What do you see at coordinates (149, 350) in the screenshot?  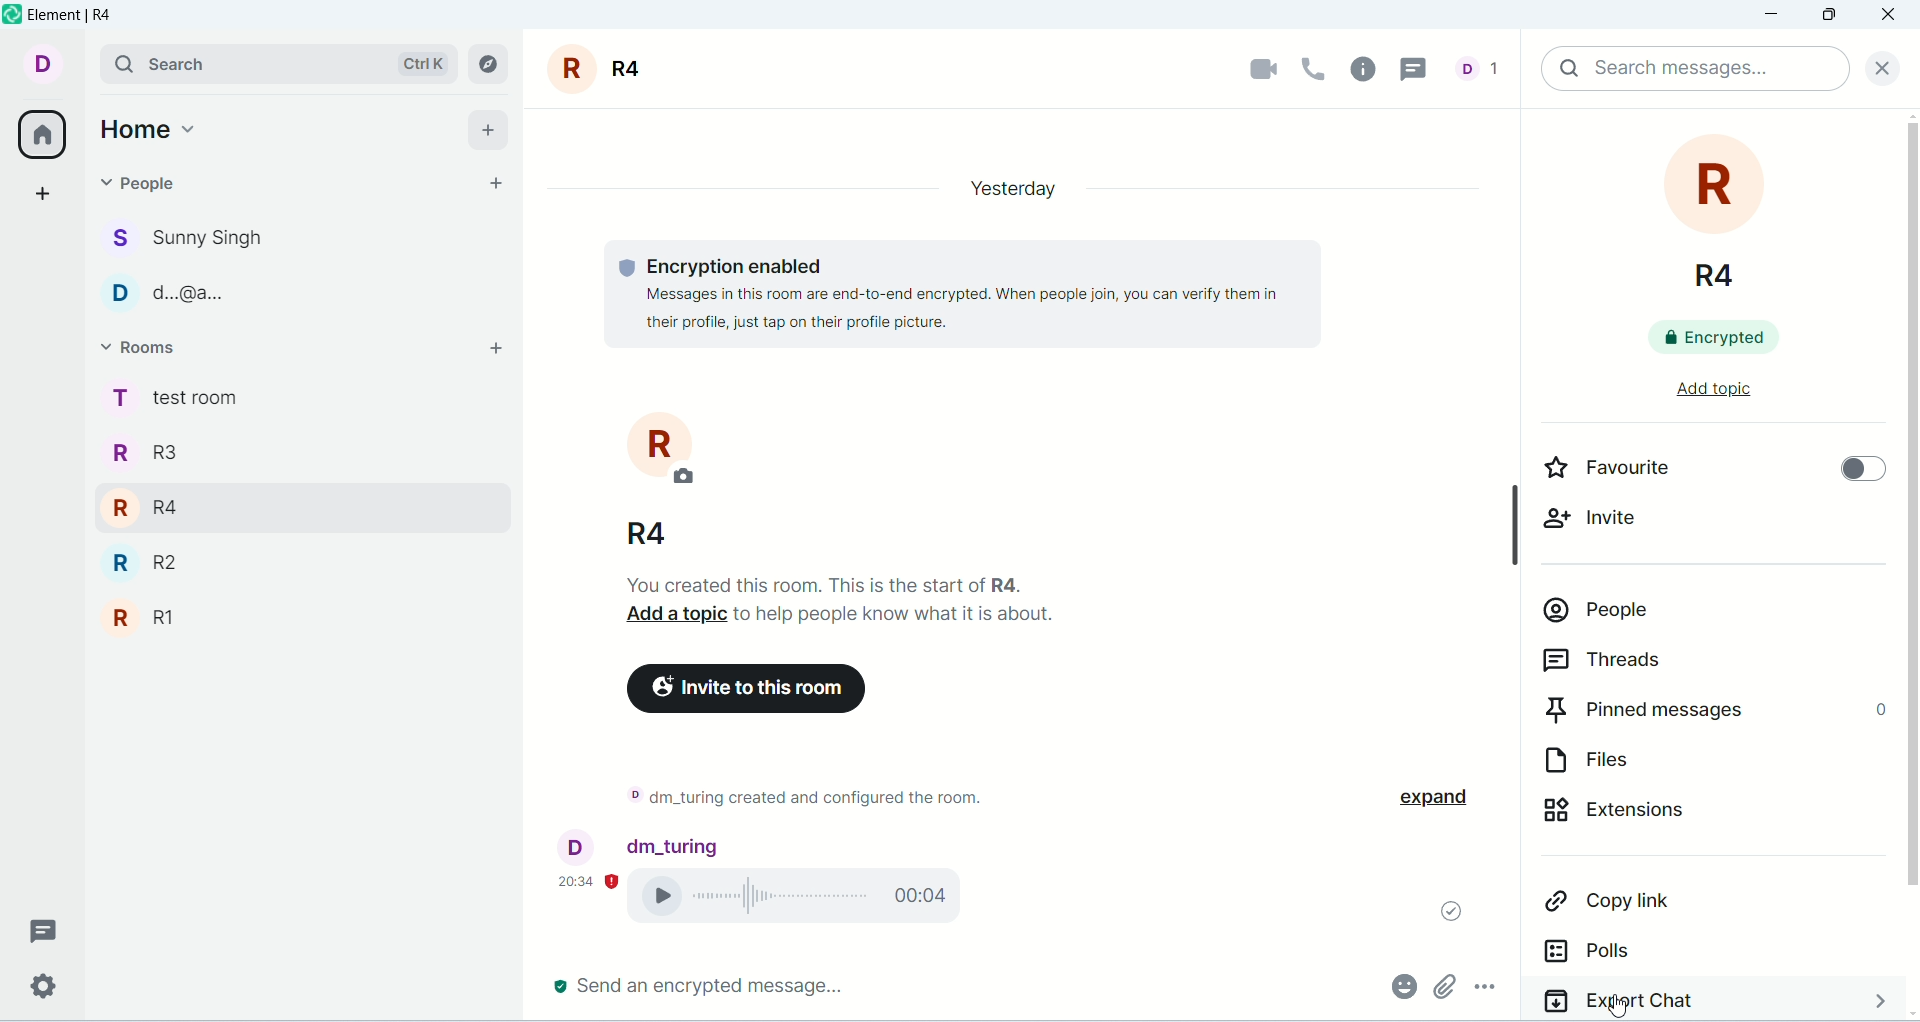 I see `rooms` at bounding box center [149, 350].